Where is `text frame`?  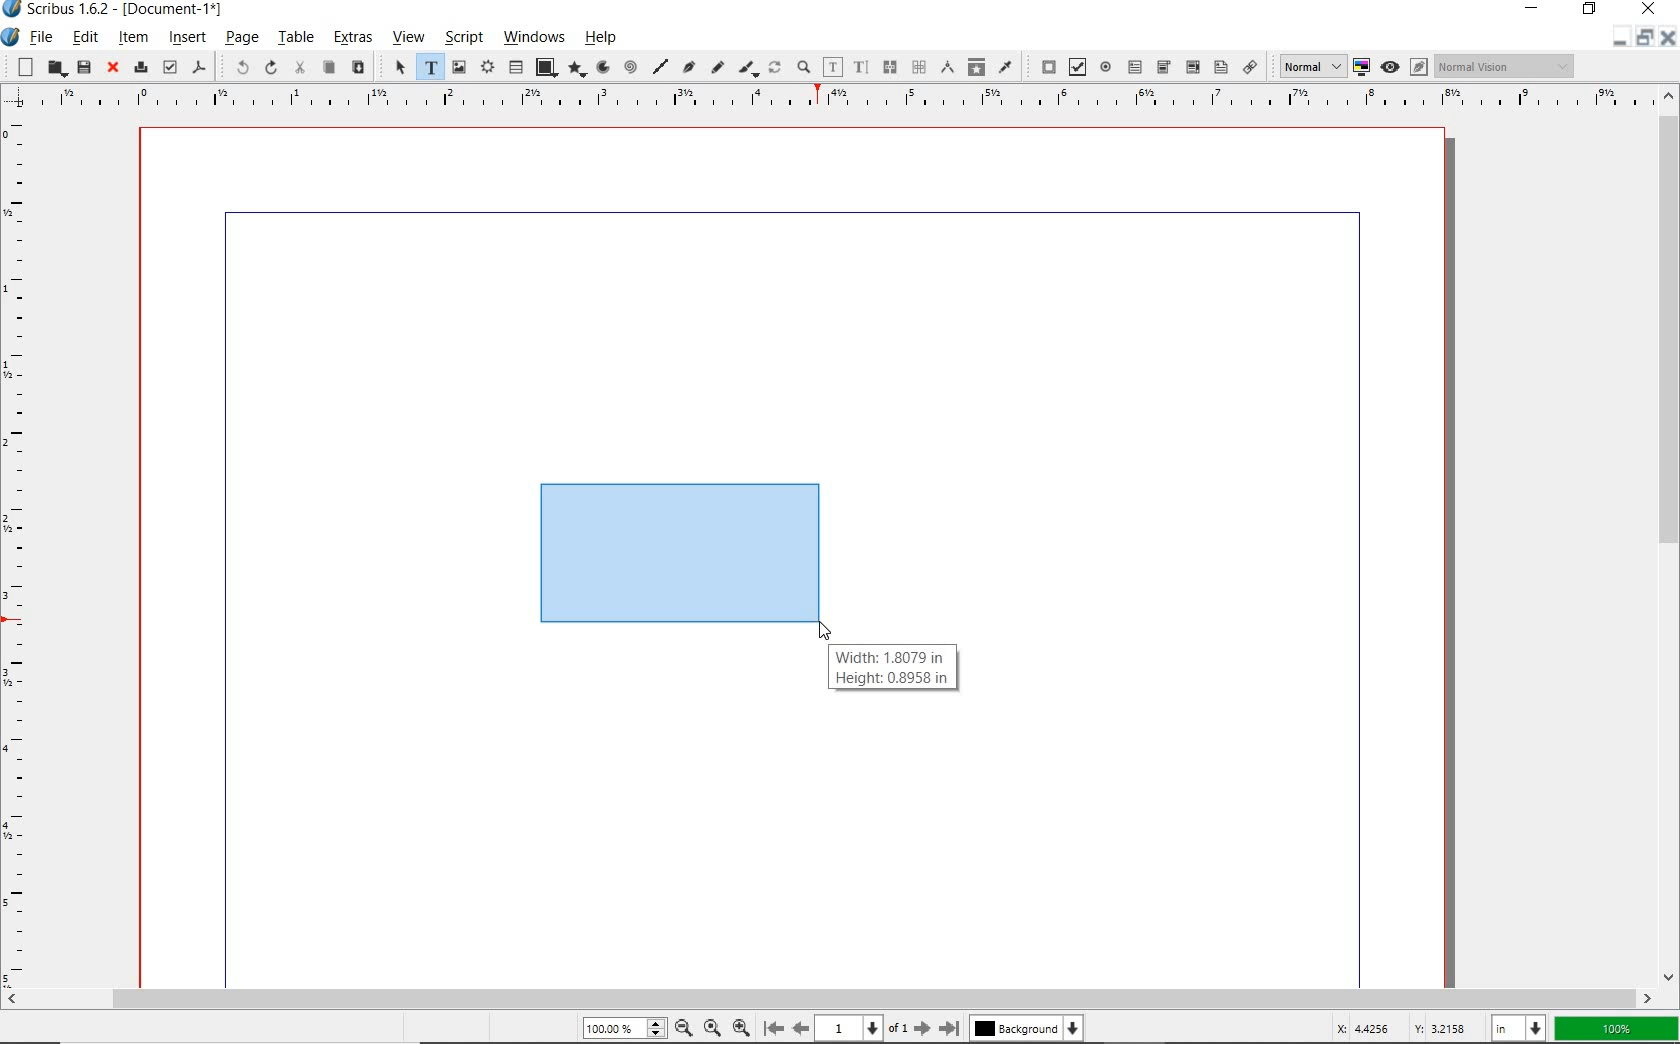
text frame is located at coordinates (427, 67).